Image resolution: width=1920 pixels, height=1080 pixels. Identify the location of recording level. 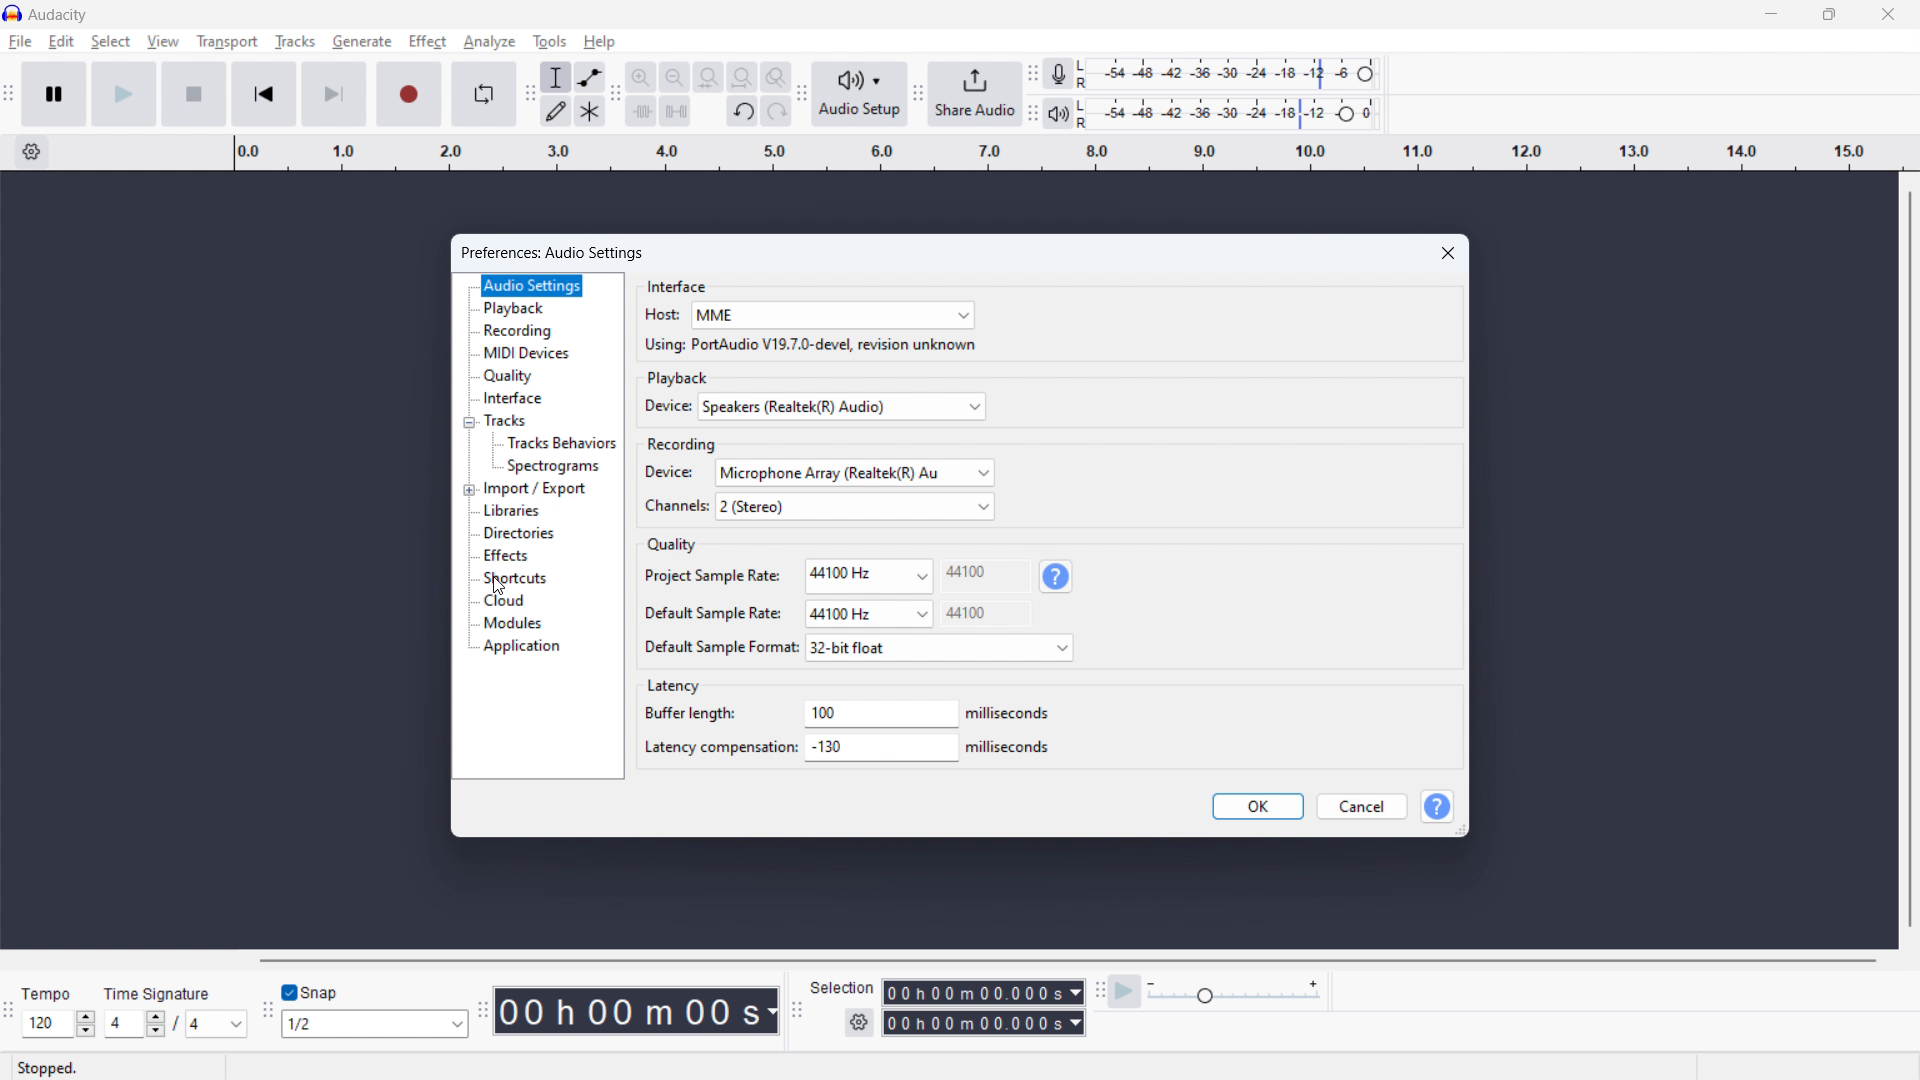
(1212, 74).